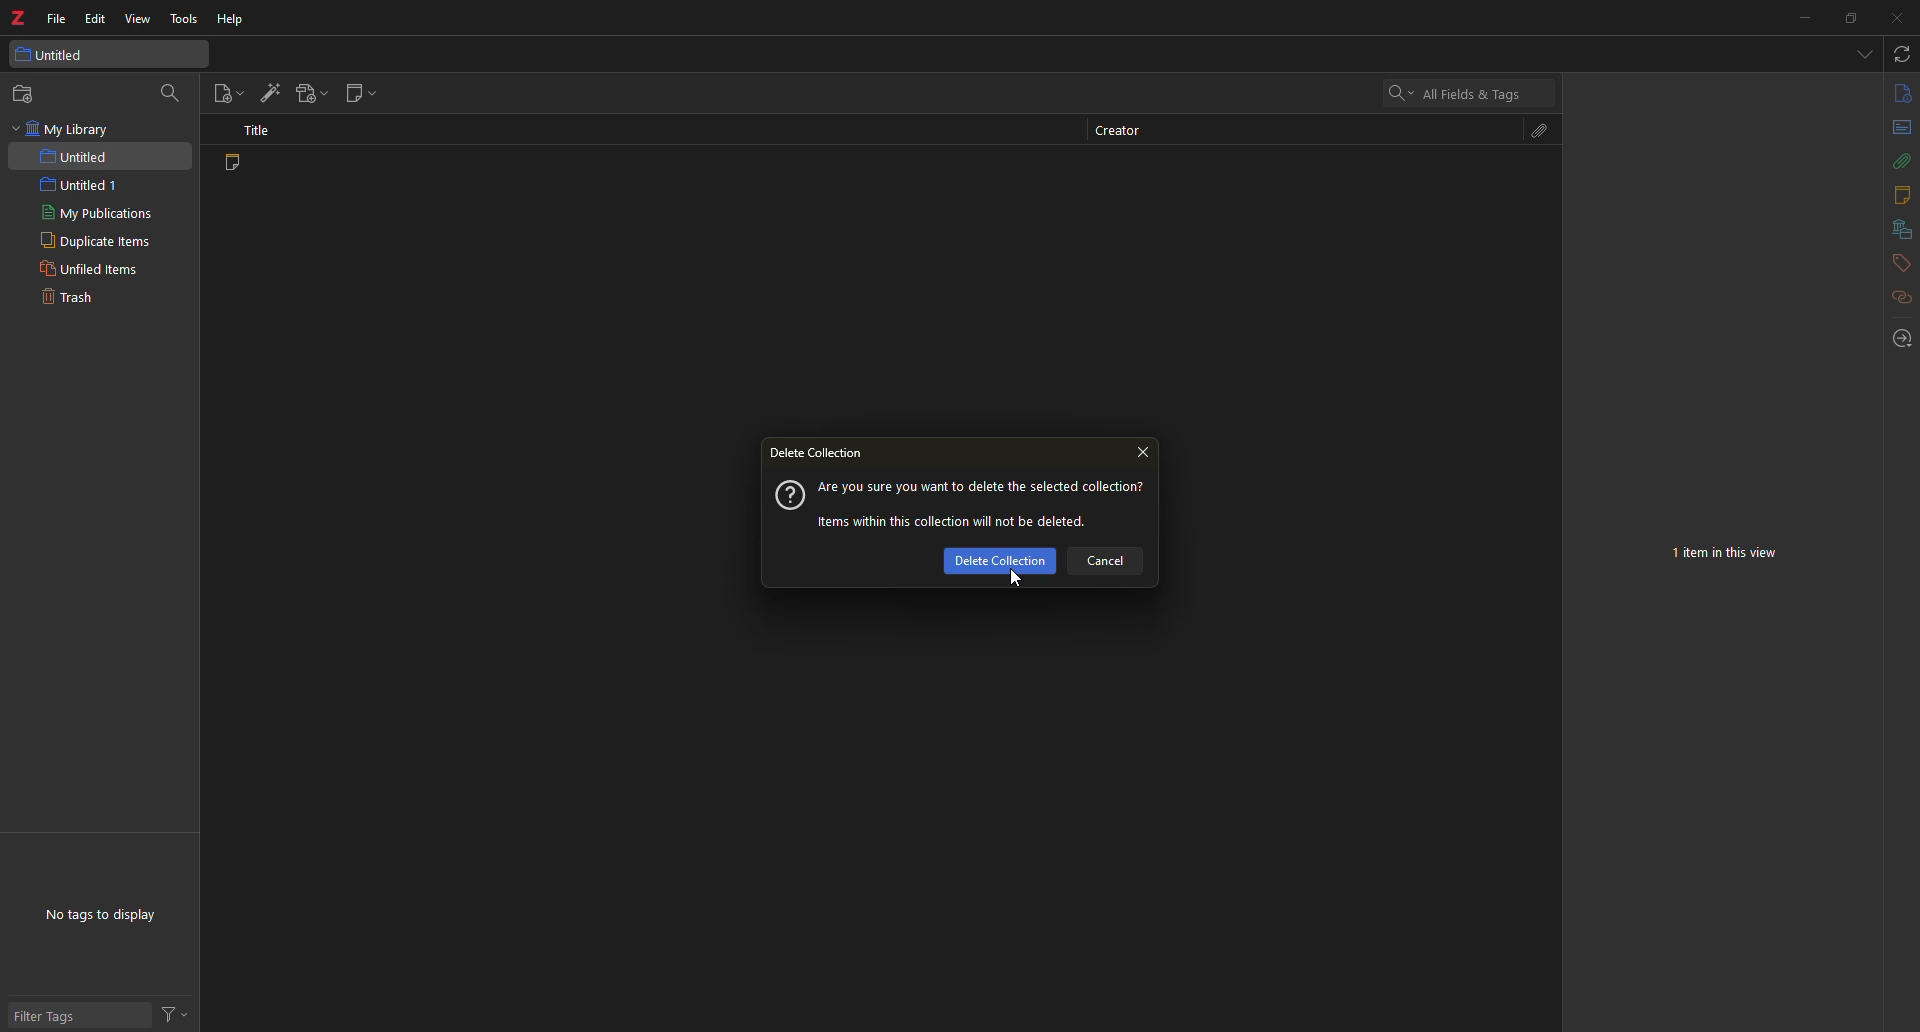  What do you see at coordinates (20, 19) in the screenshot?
I see `logo: z` at bounding box center [20, 19].